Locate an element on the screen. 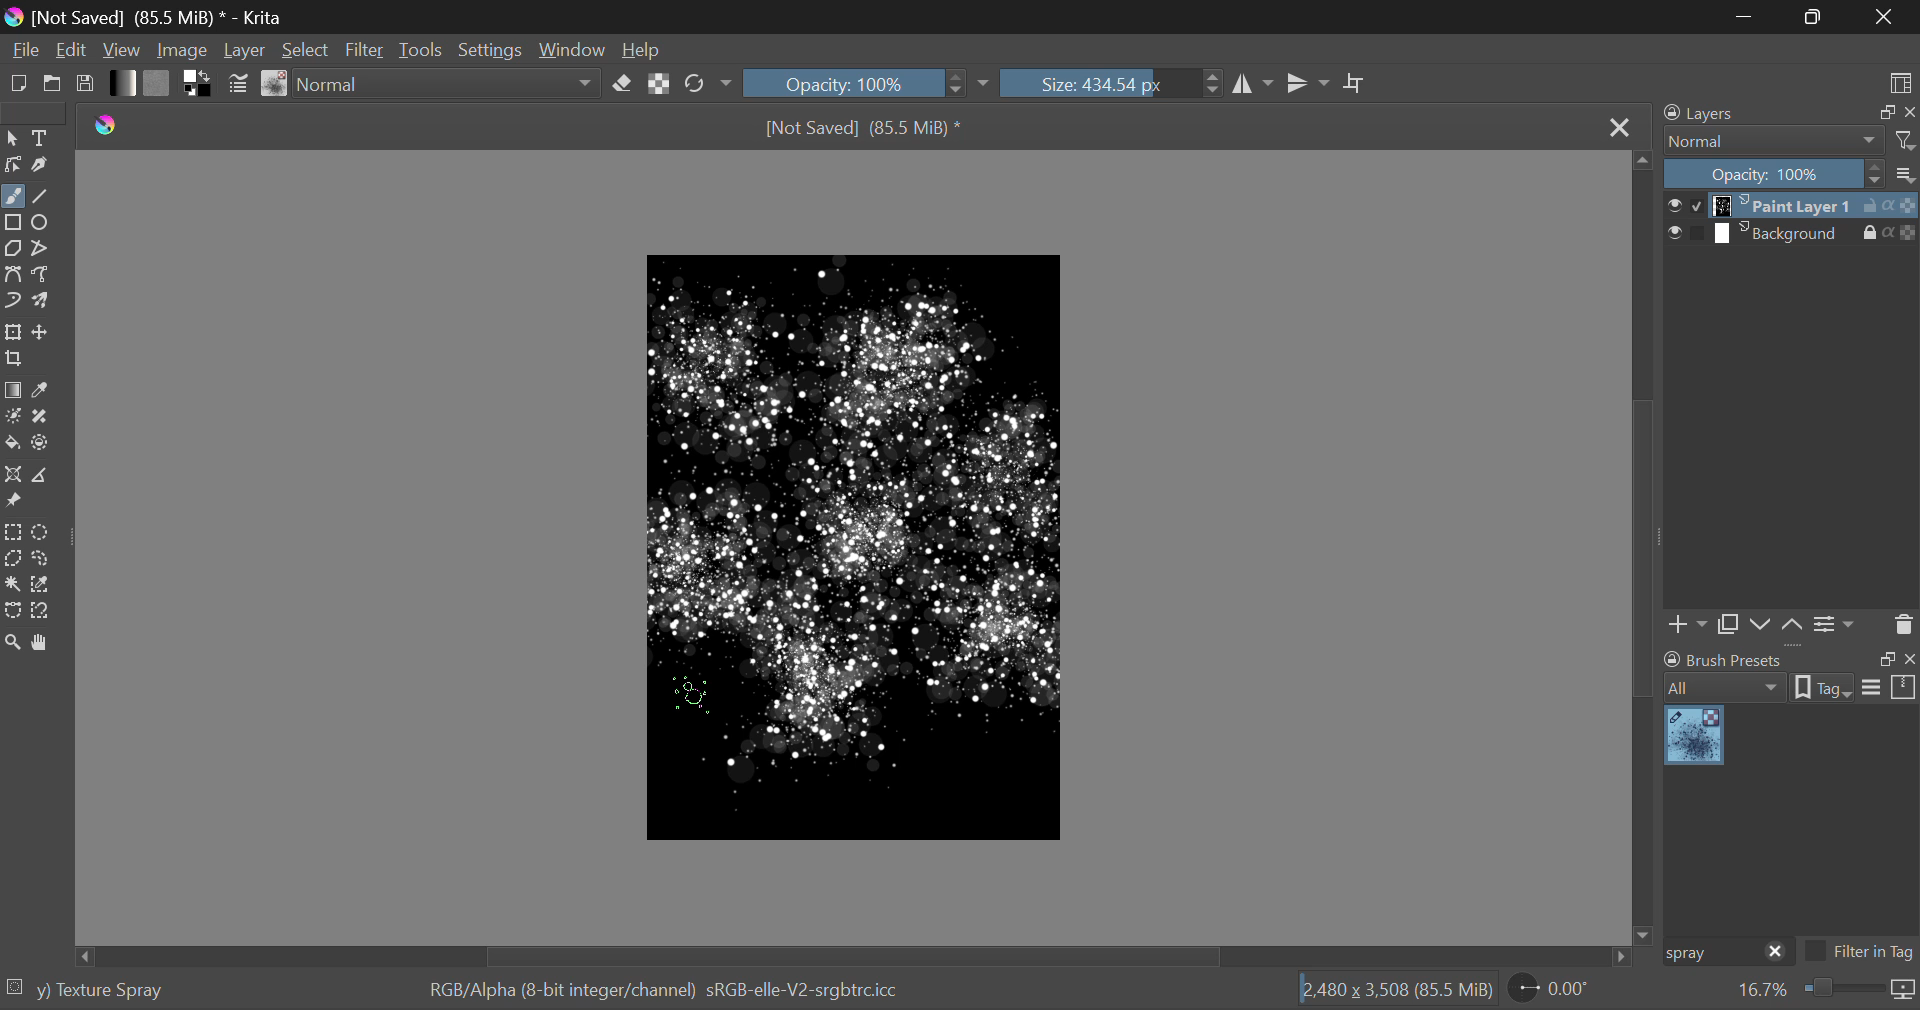 The height and width of the screenshot is (1010, 1920). Add Layer is located at coordinates (1687, 627).